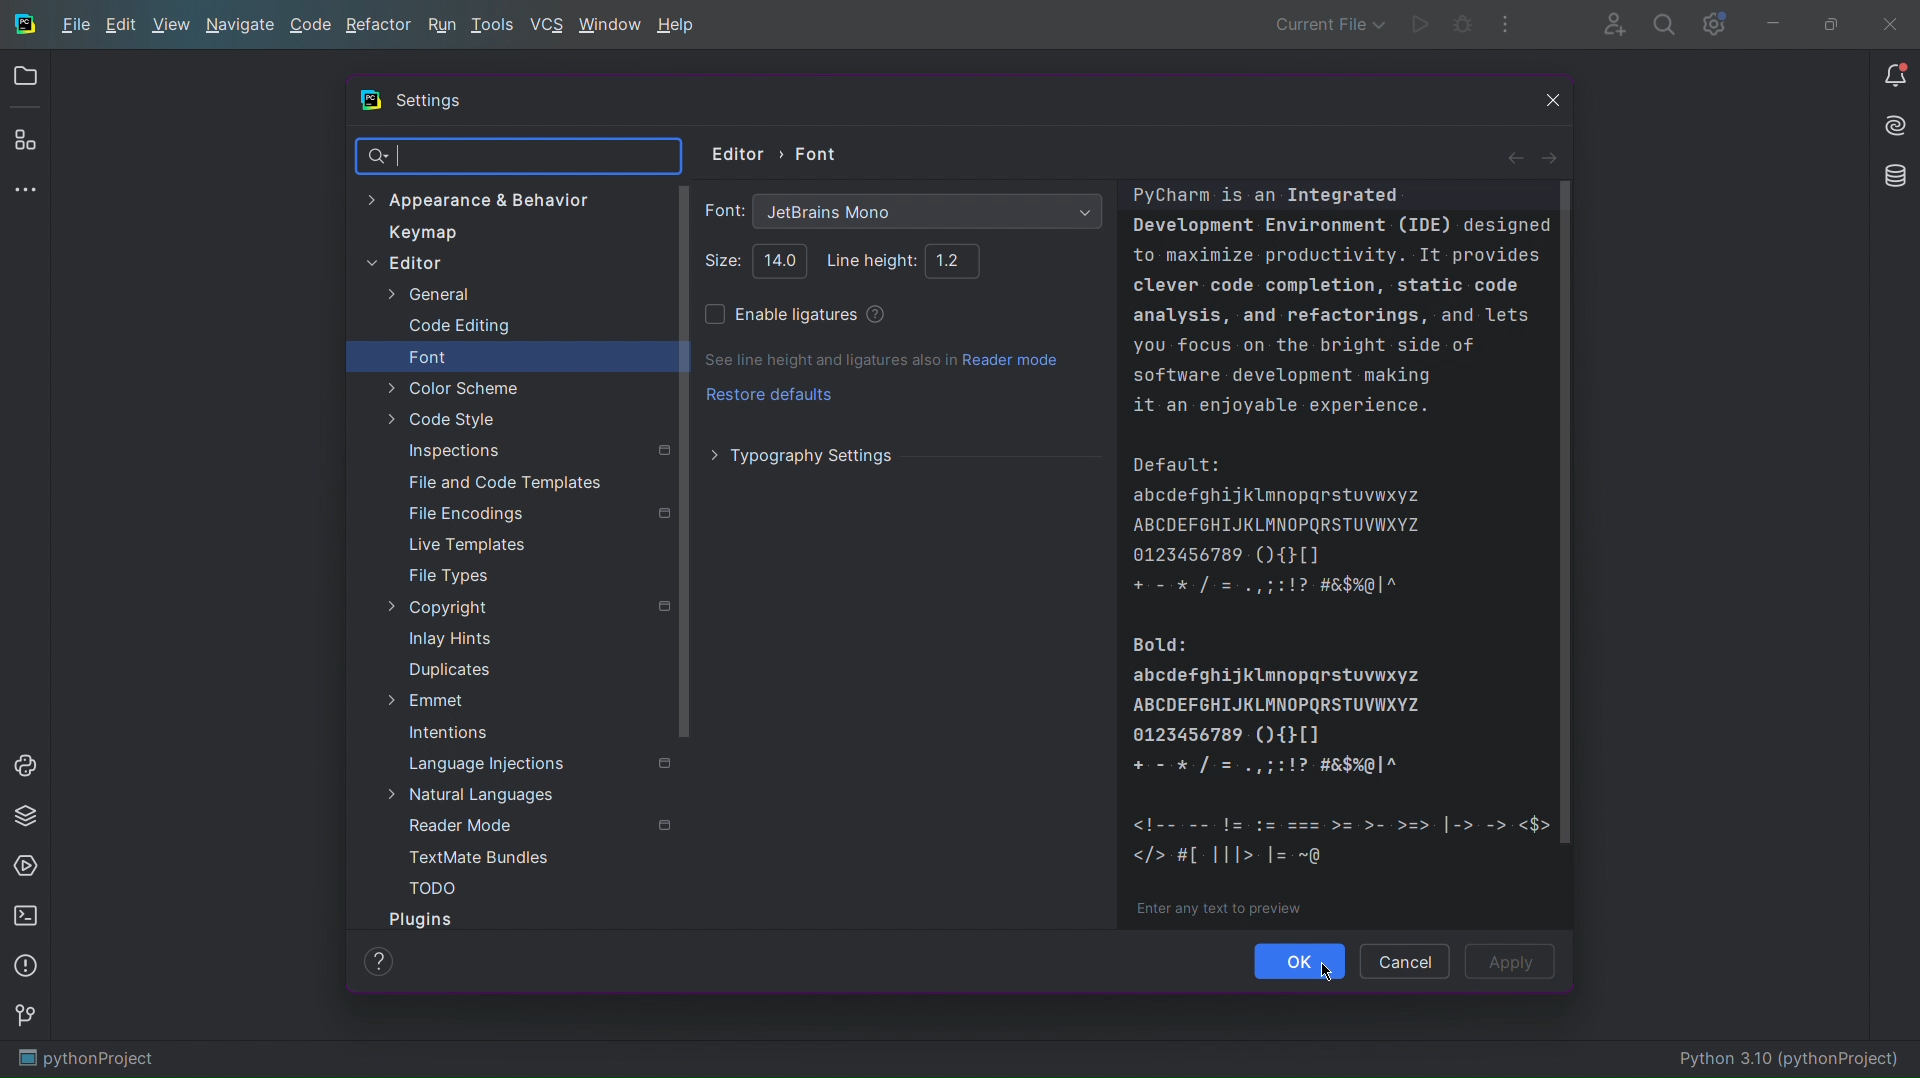  What do you see at coordinates (1794, 1060) in the screenshot?
I see `Python 3.10 (pythonProject)` at bounding box center [1794, 1060].